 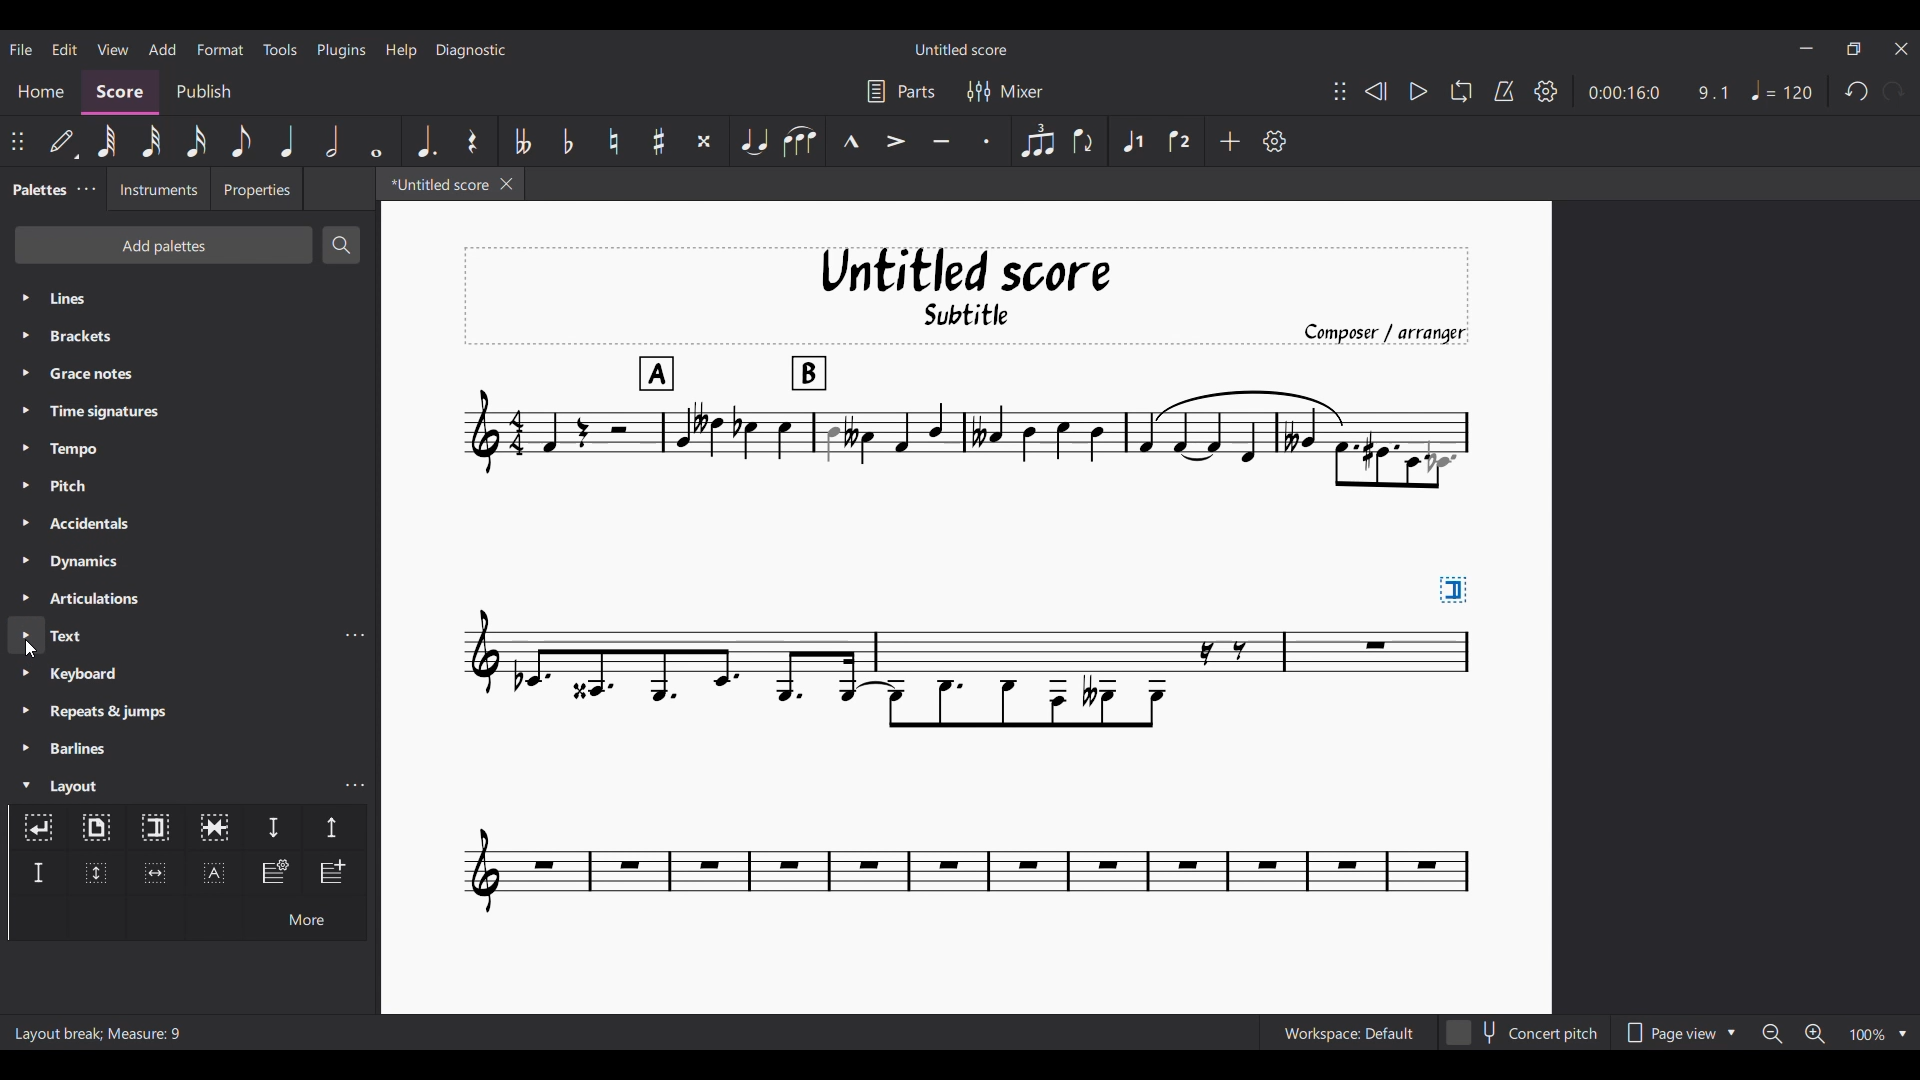 What do you see at coordinates (191, 411) in the screenshot?
I see `Time signatures` at bounding box center [191, 411].